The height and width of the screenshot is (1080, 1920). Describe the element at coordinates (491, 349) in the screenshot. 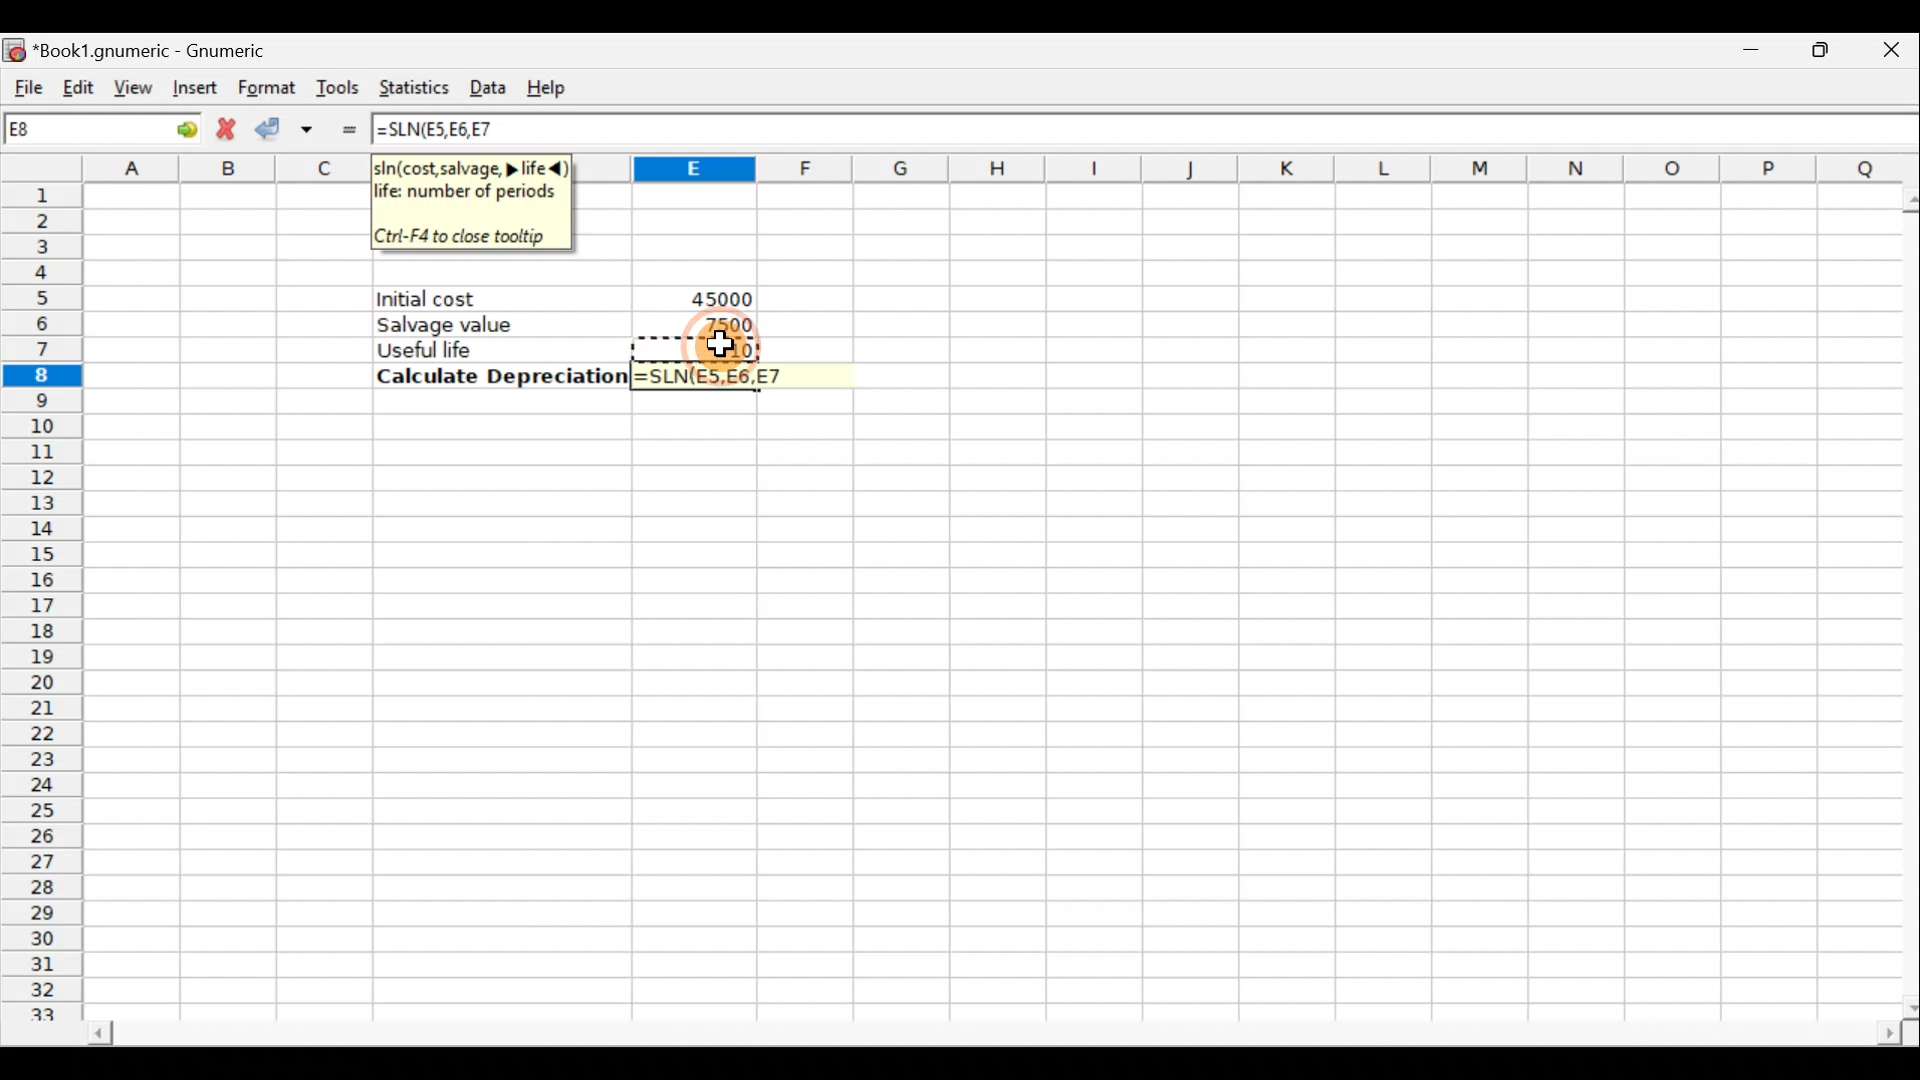

I see `Useful life` at that location.